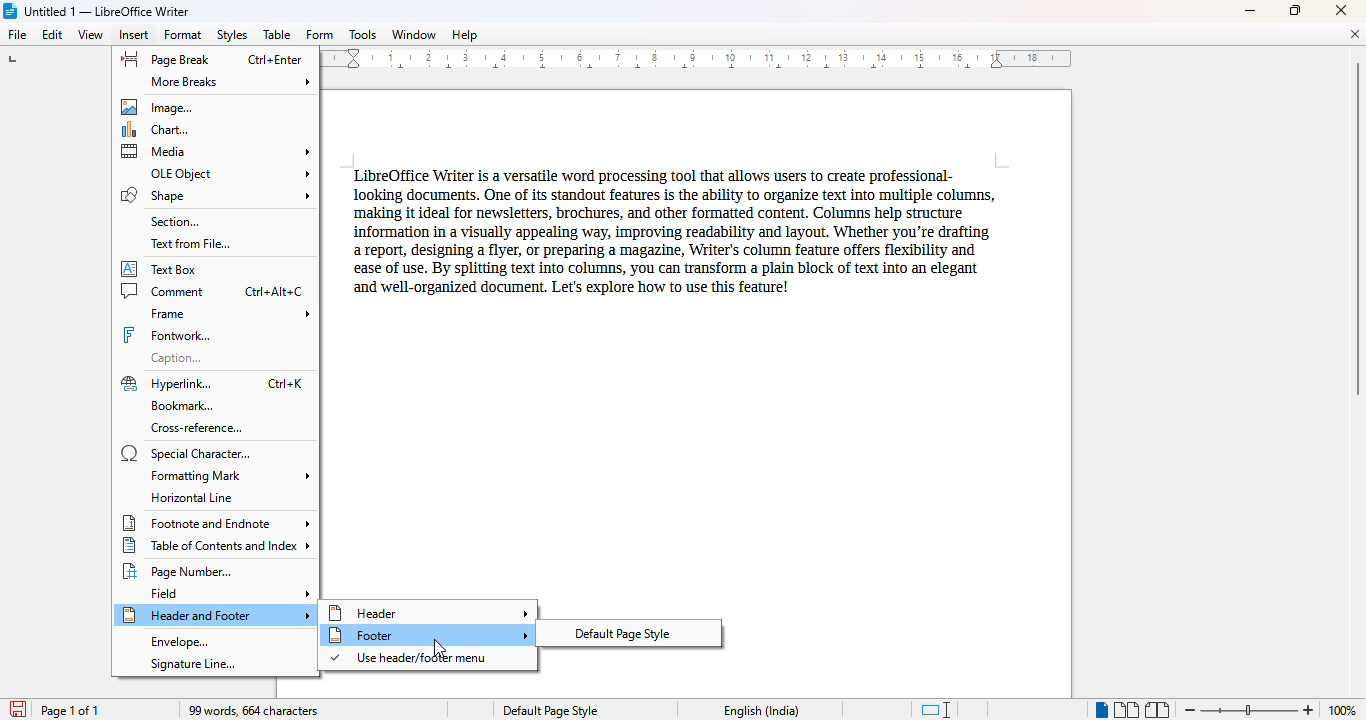 The width and height of the screenshot is (1366, 720). What do you see at coordinates (161, 106) in the screenshot?
I see `image` at bounding box center [161, 106].